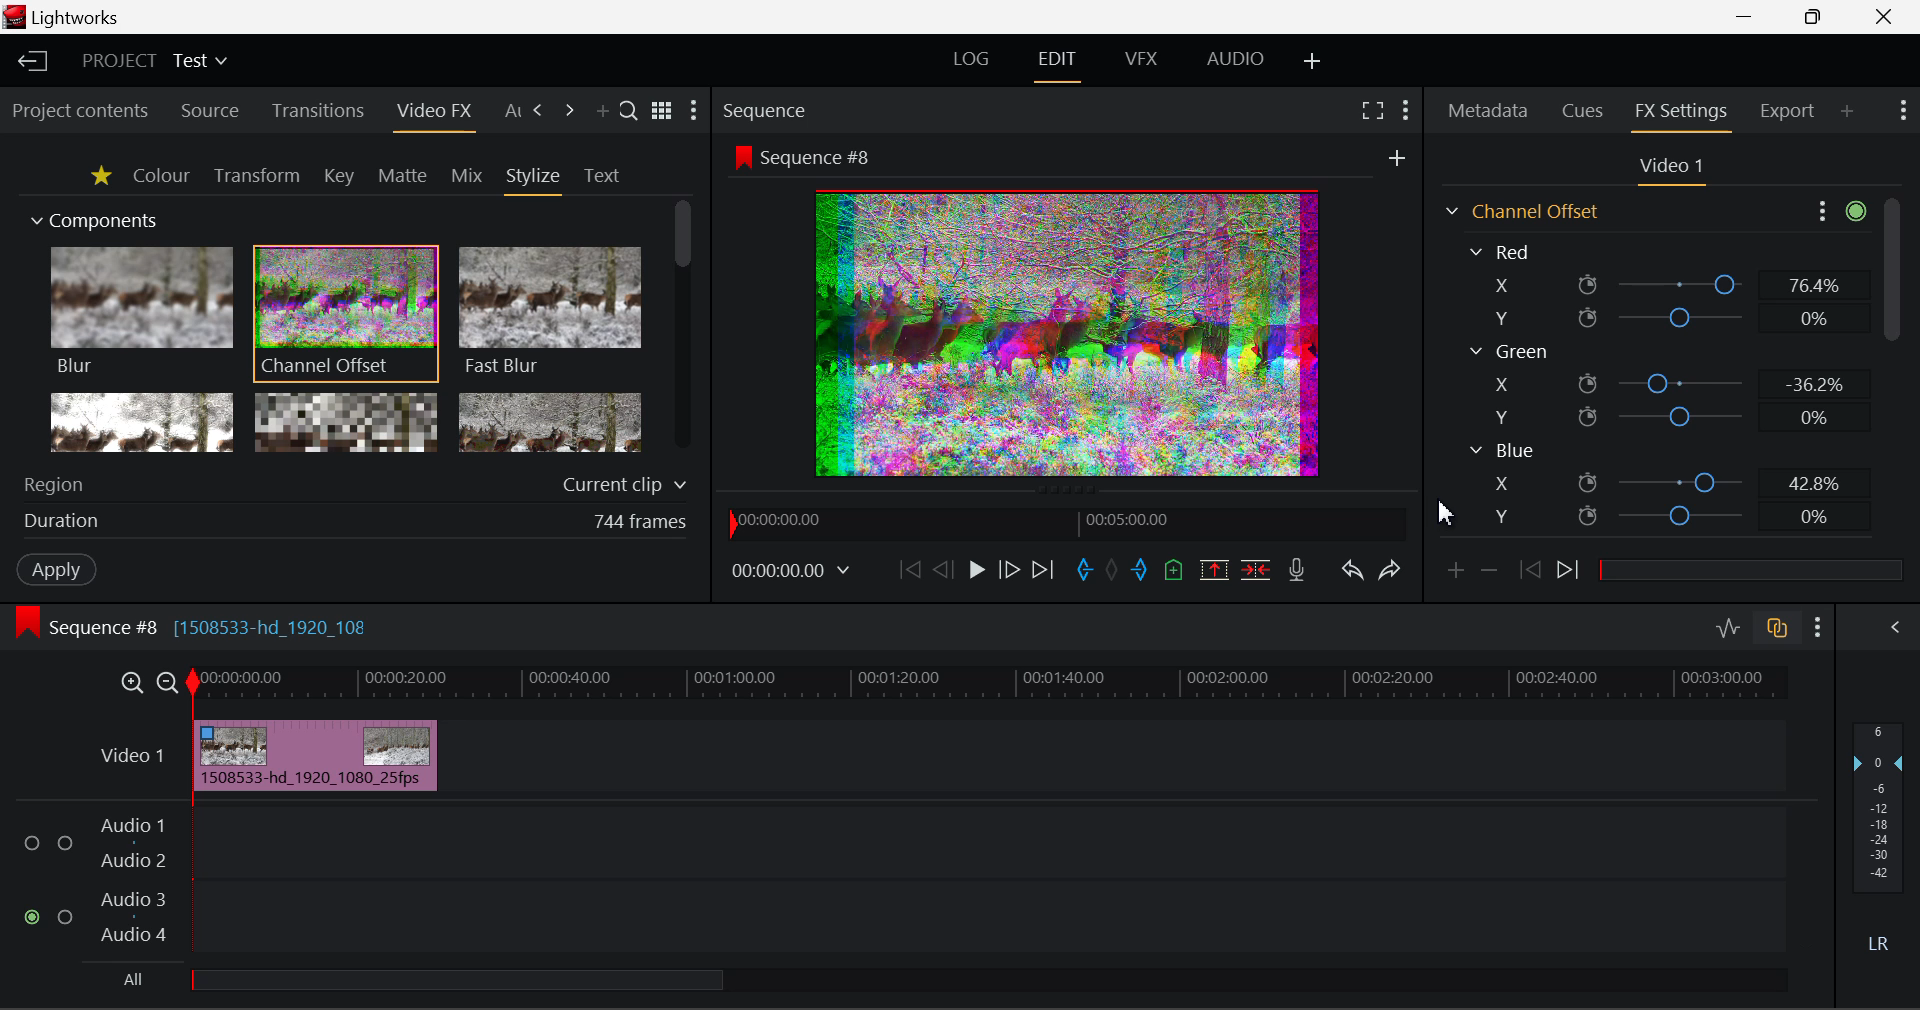  I want to click on Previous keyframe, so click(1531, 571).